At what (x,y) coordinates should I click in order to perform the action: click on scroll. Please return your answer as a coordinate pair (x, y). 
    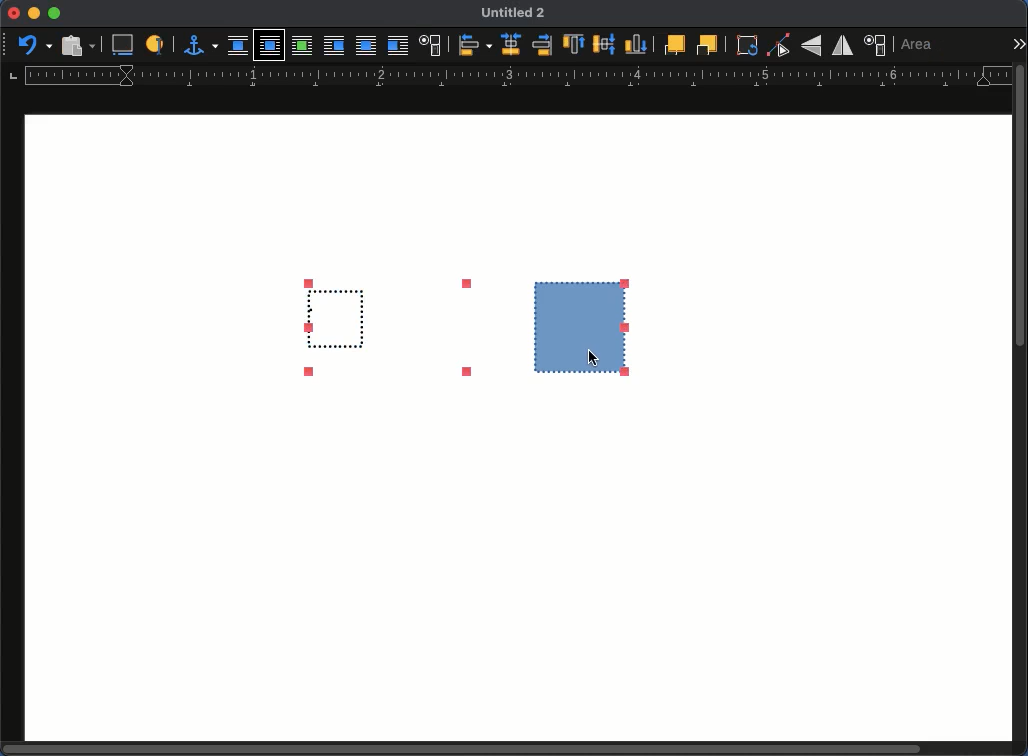
    Looking at the image, I should click on (1023, 404).